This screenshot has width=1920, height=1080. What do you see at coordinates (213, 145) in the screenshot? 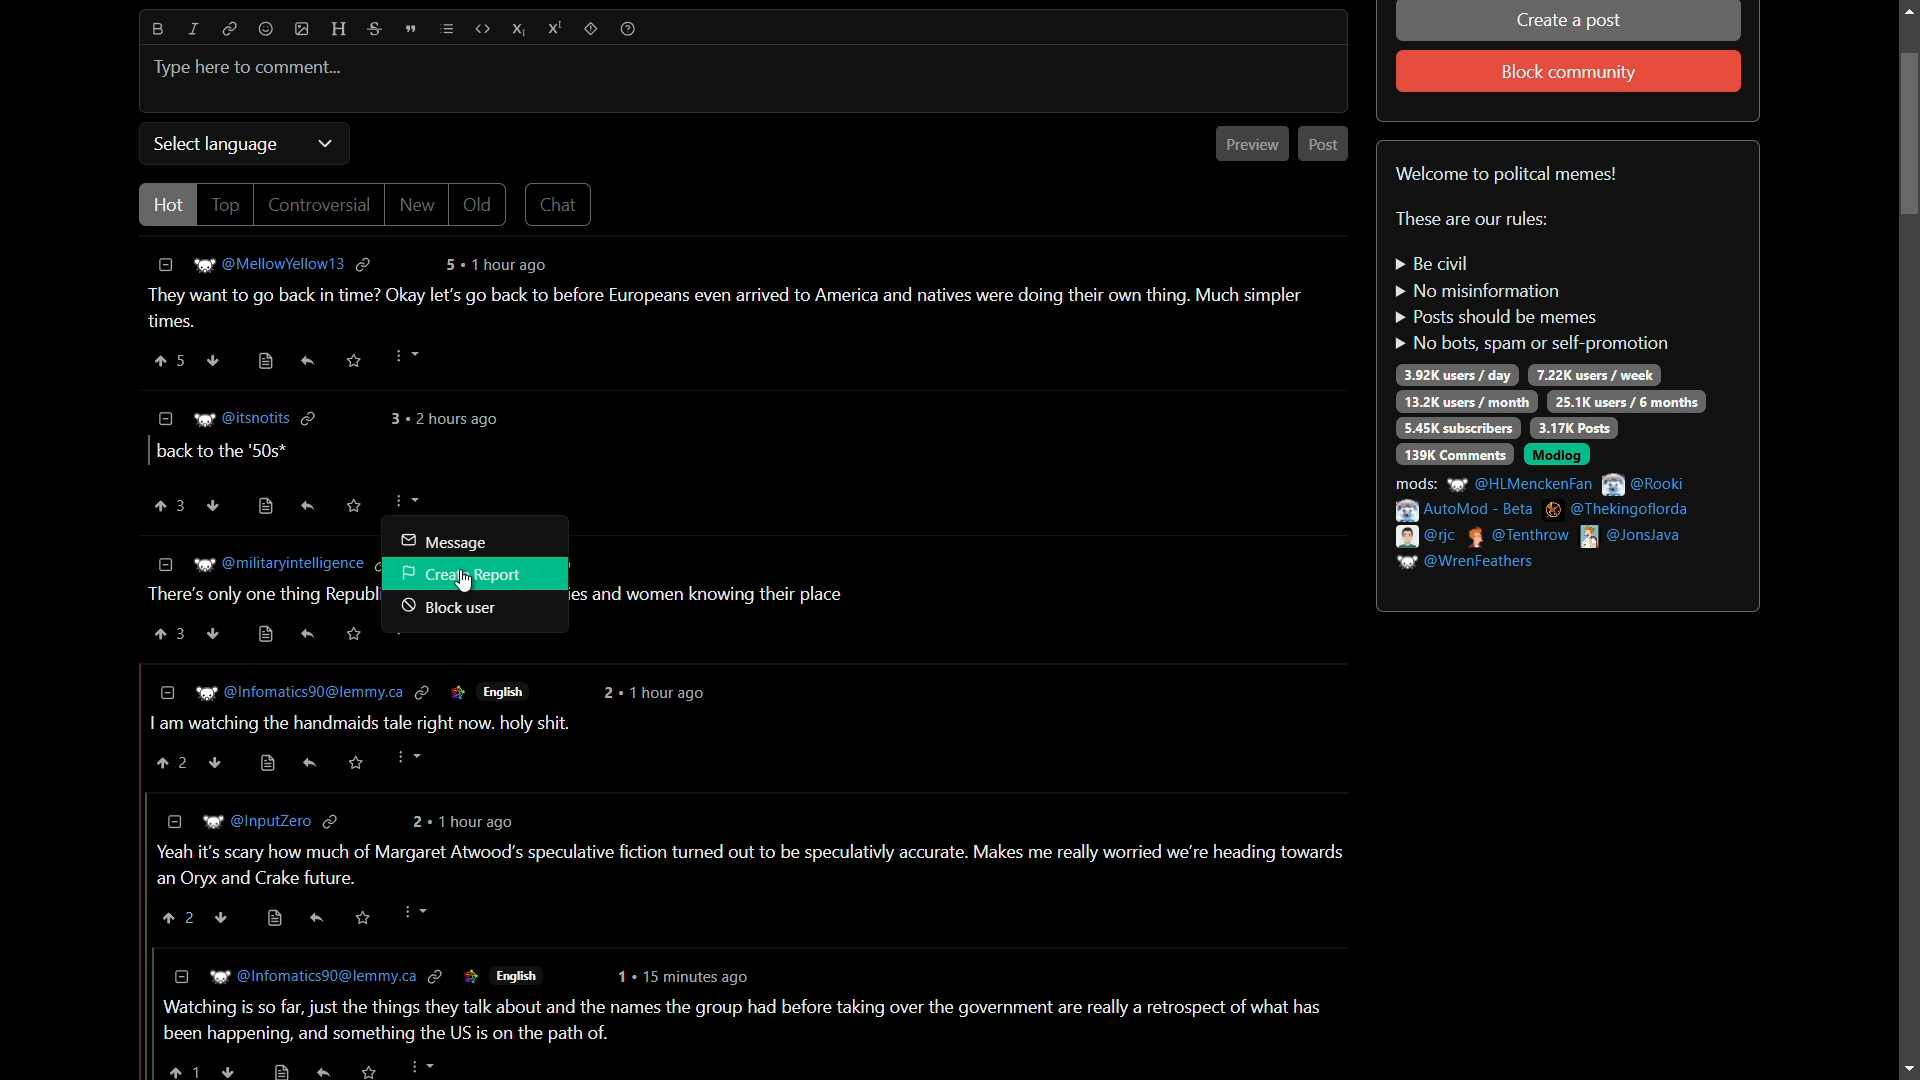
I see `select language` at bounding box center [213, 145].